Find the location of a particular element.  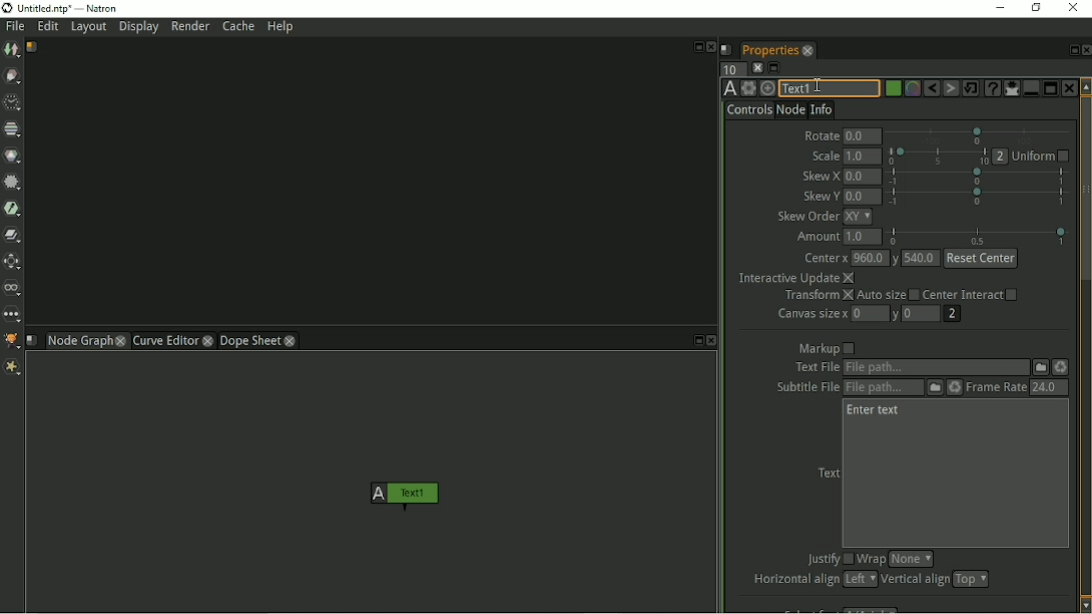

close is located at coordinates (121, 340).